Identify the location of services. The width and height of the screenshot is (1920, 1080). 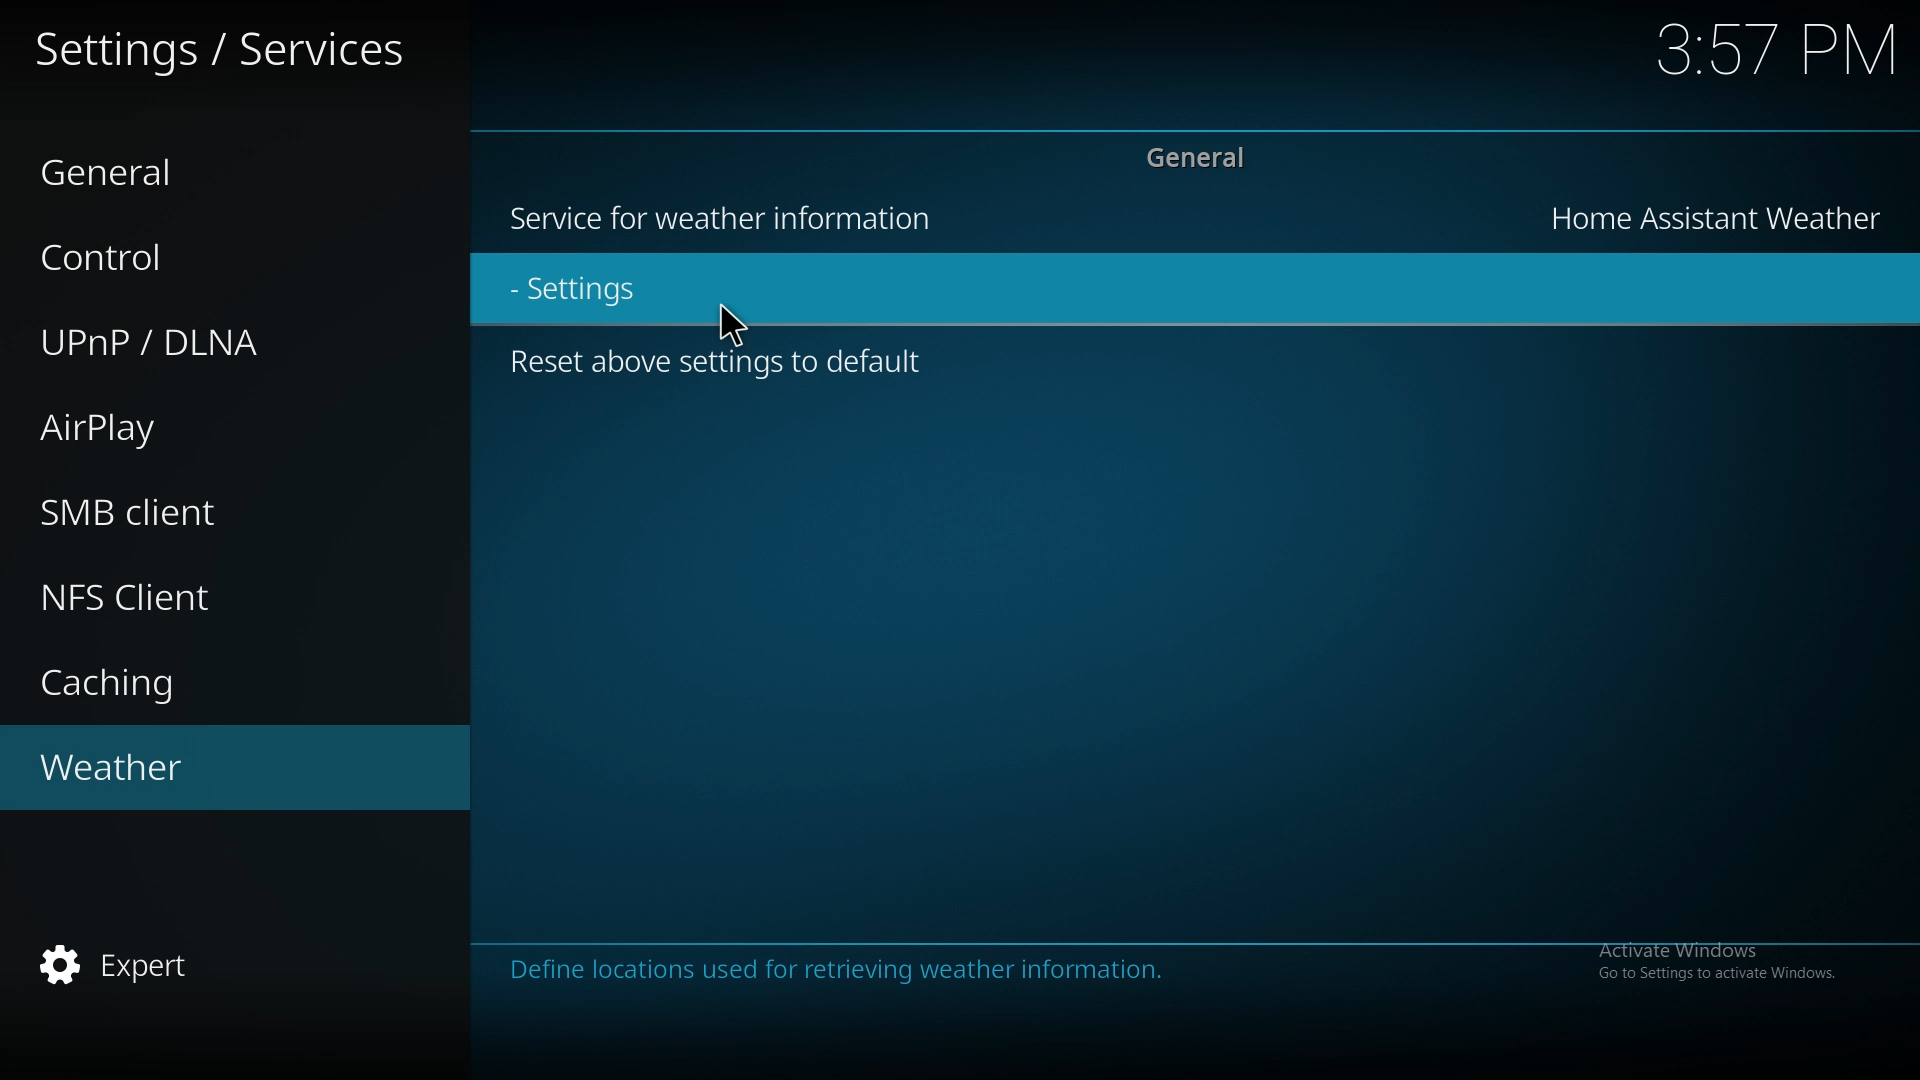
(224, 46).